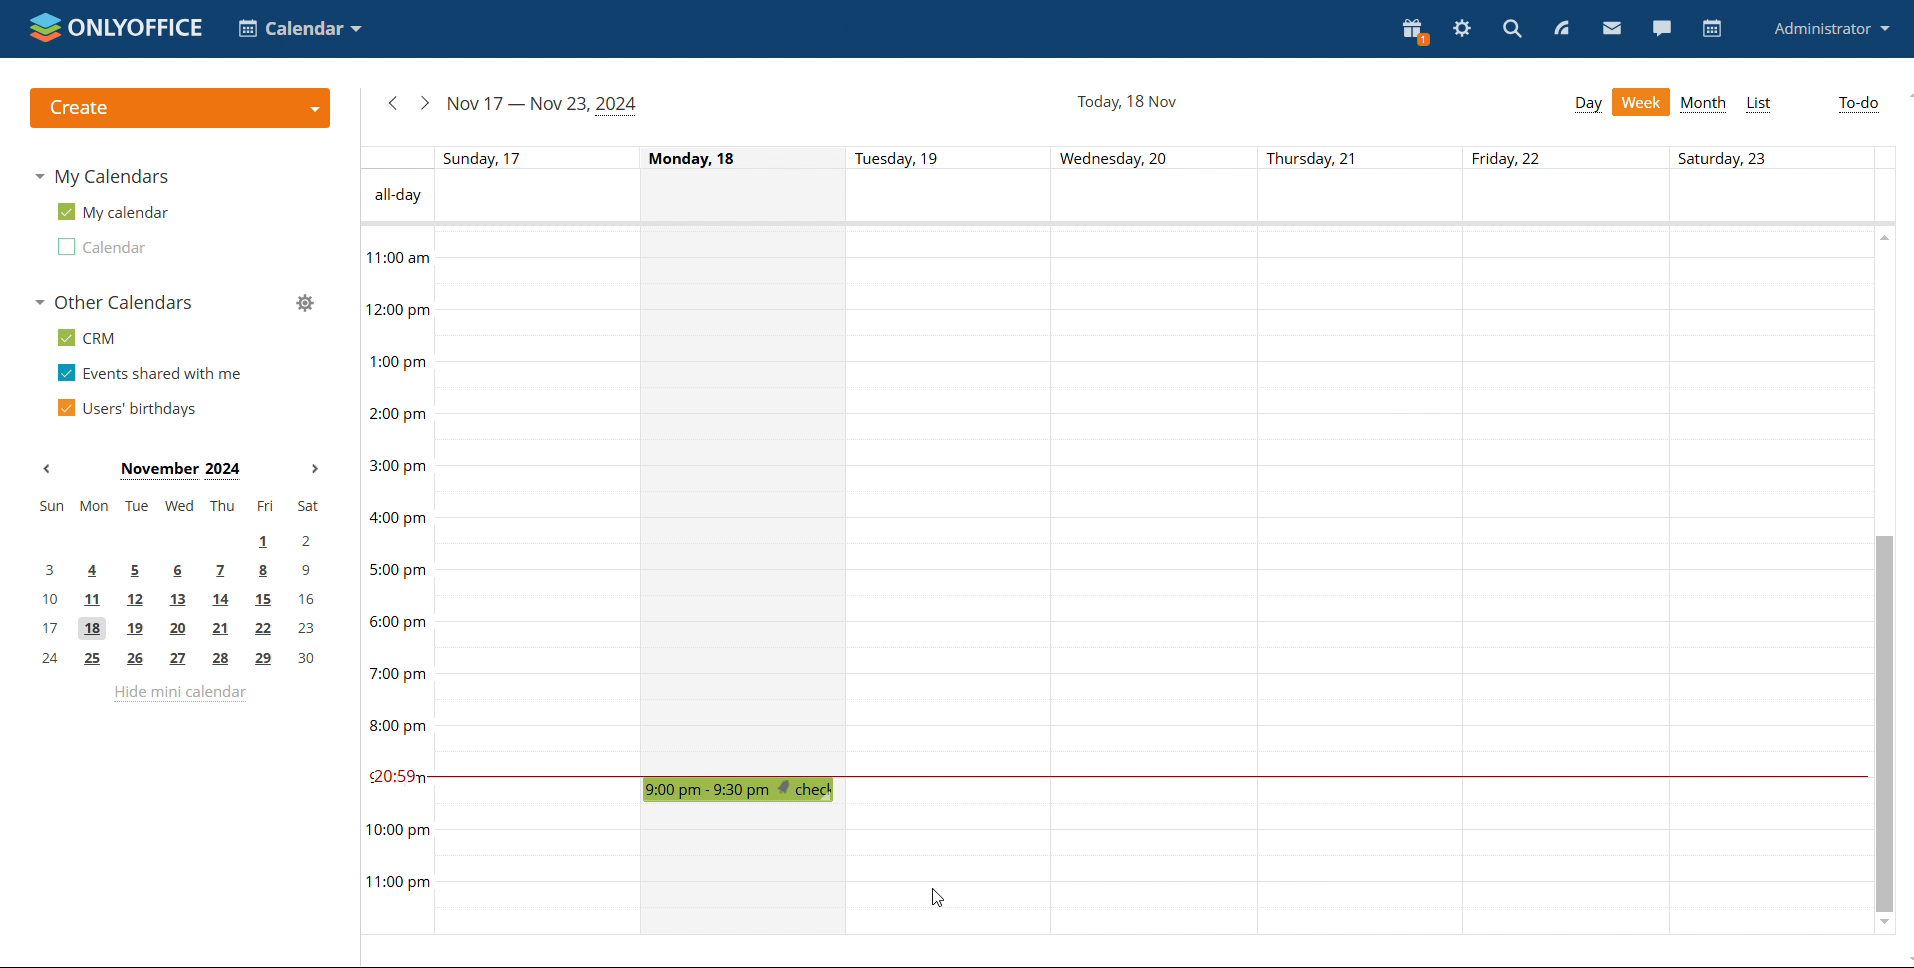  What do you see at coordinates (1154, 157) in the screenshot?
I see `individual dates` at bounding box center [1154, 157].